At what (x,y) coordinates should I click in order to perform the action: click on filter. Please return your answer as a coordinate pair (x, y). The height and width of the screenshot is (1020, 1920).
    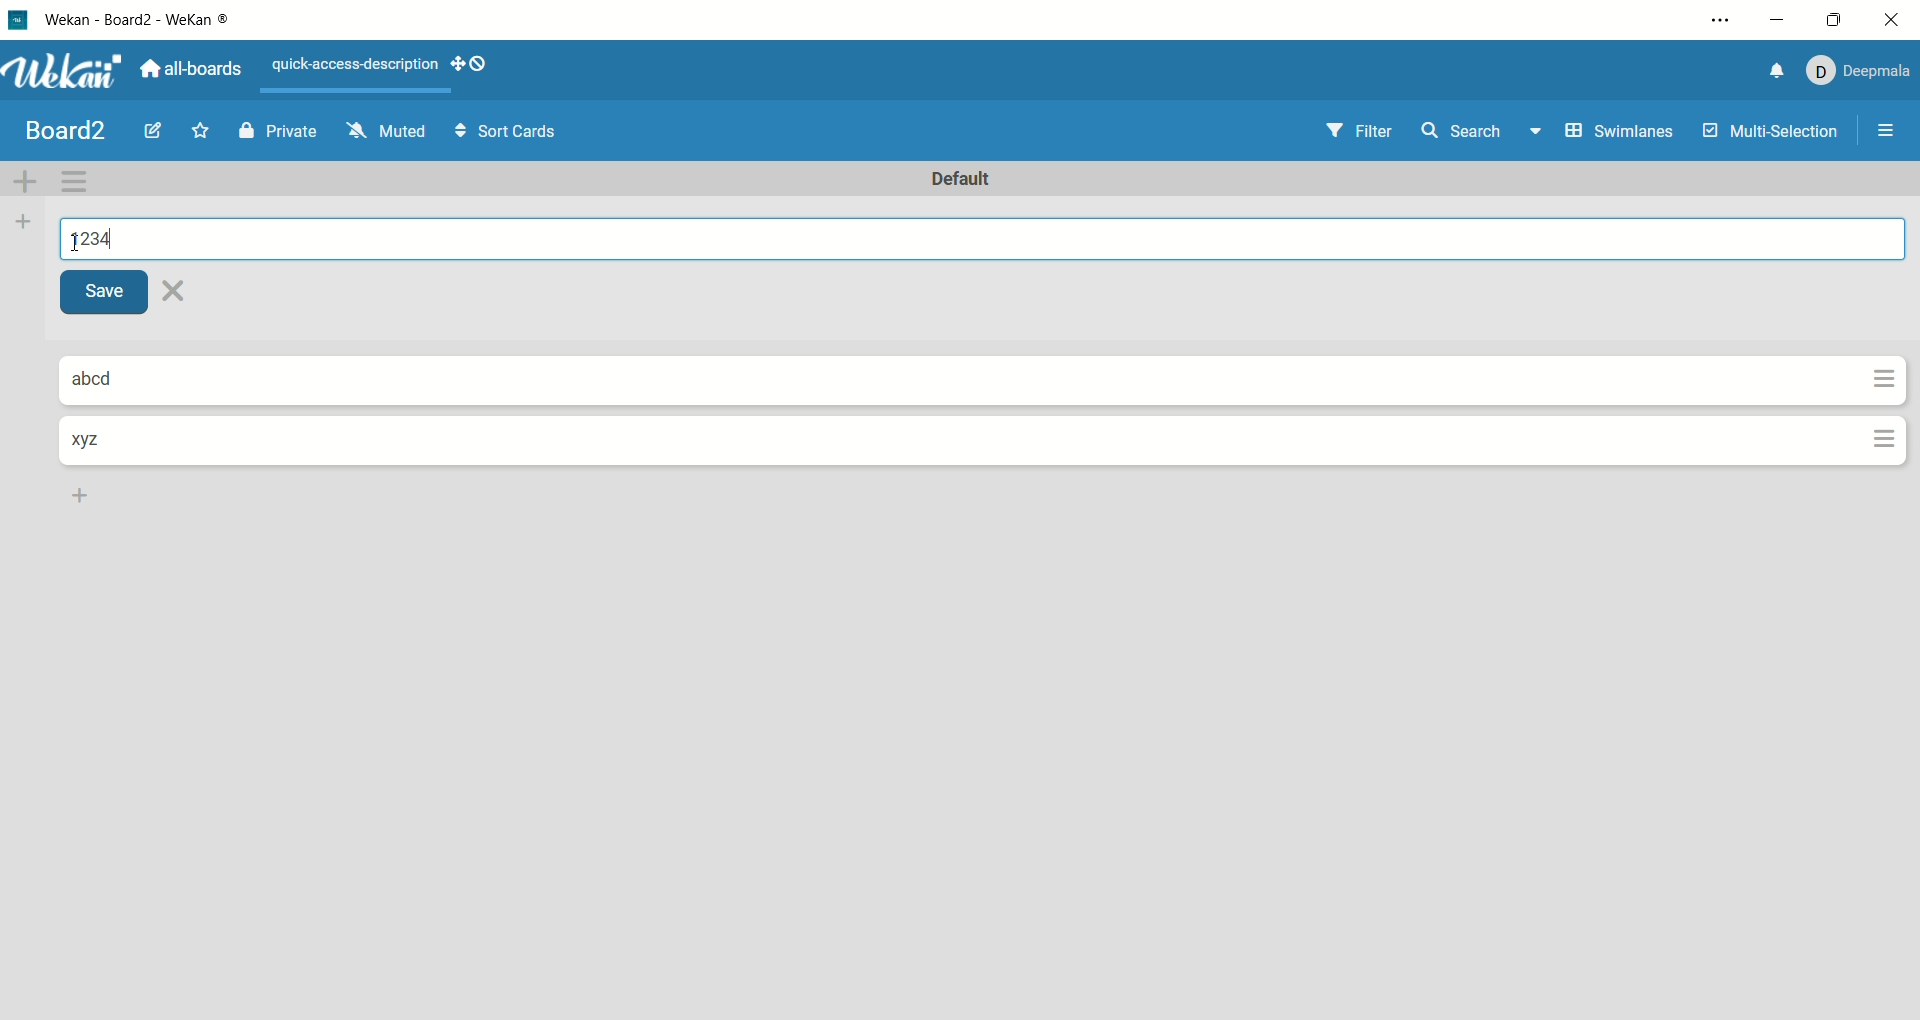
    Looking at the image, I should click on (1354, 130).